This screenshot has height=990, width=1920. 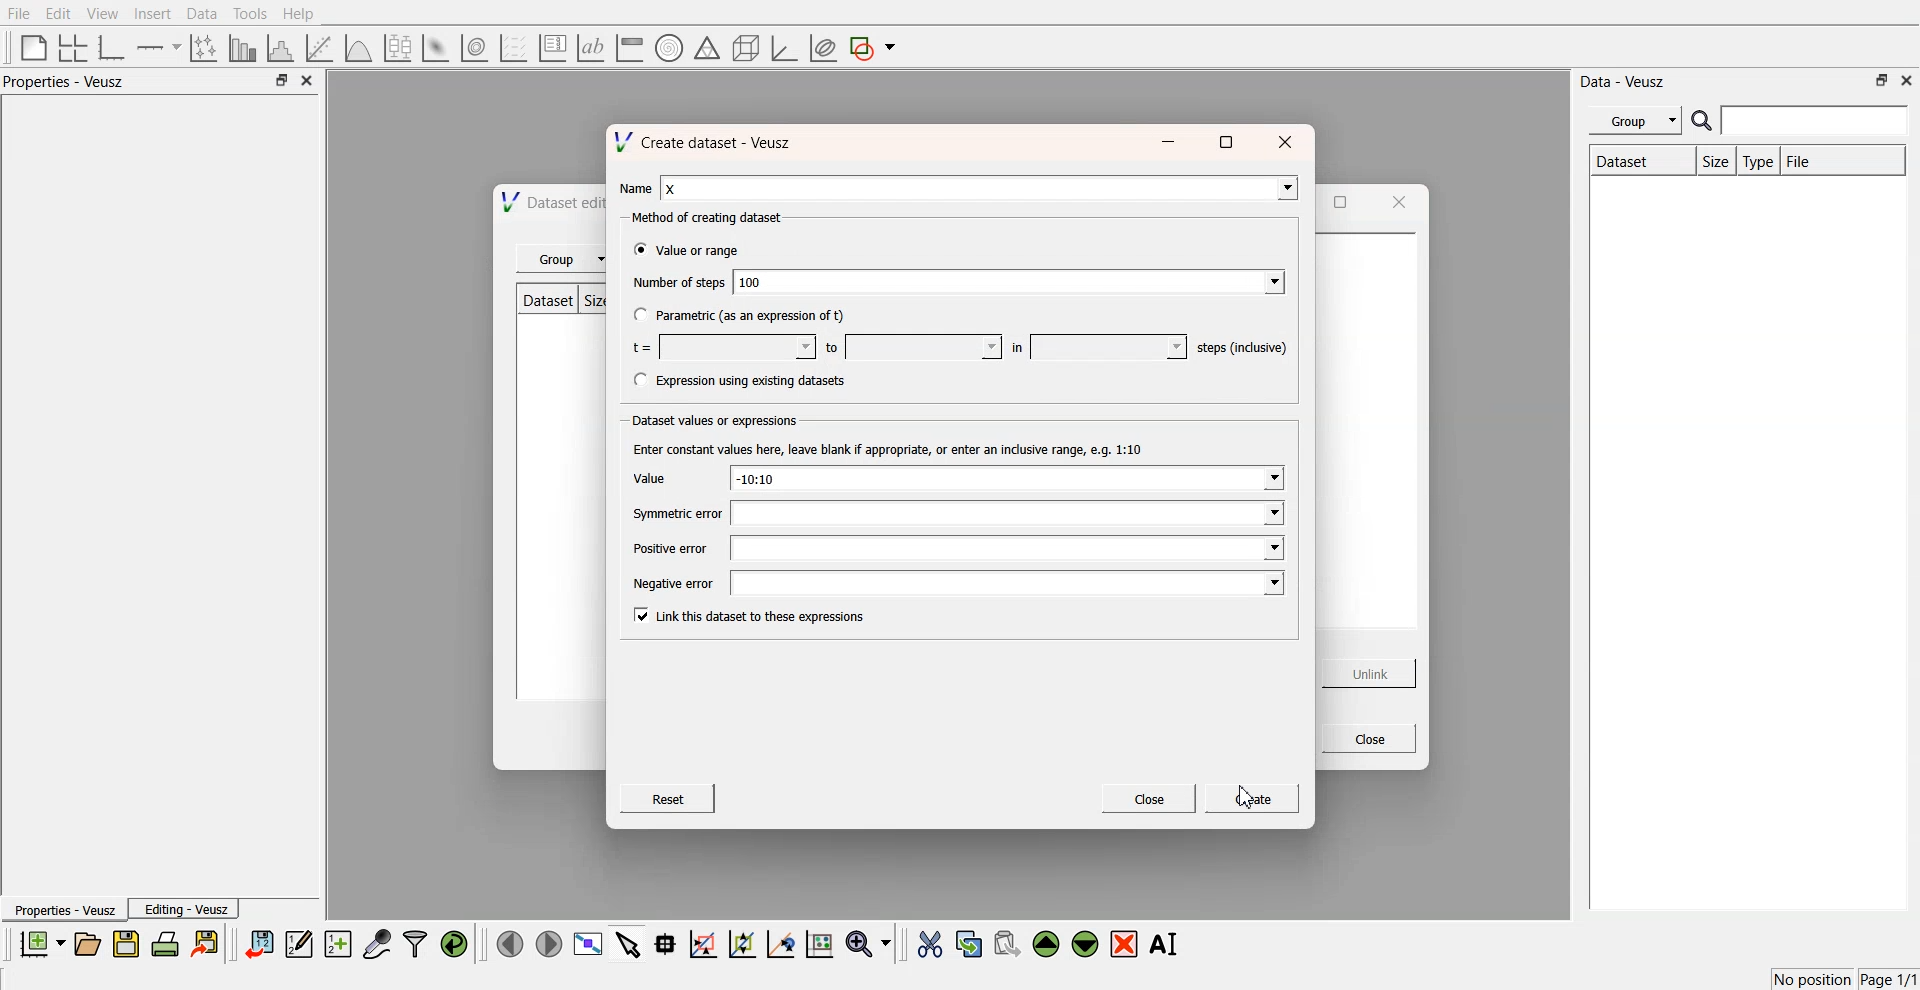 What do you see at coordinates (284, 47) in the screenshot?
I see `histogram` at bounding box center [284, 47].